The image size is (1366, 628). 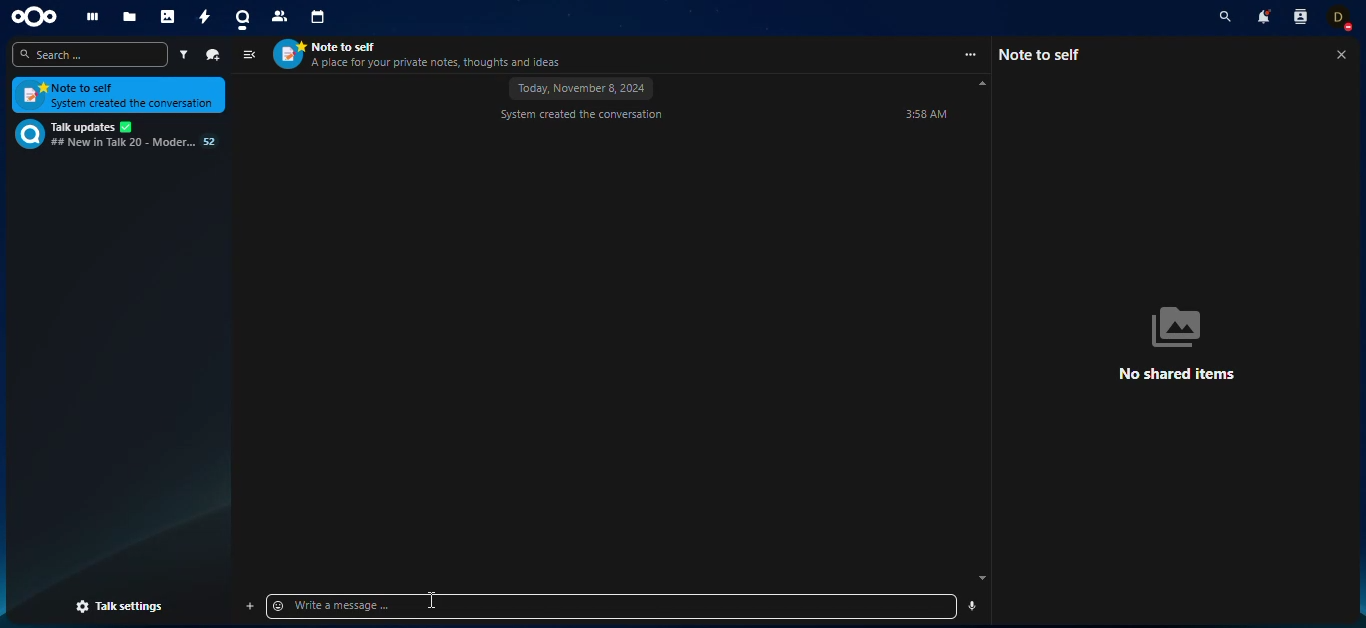 I want to click on new chat, so click(x=214, y=54).